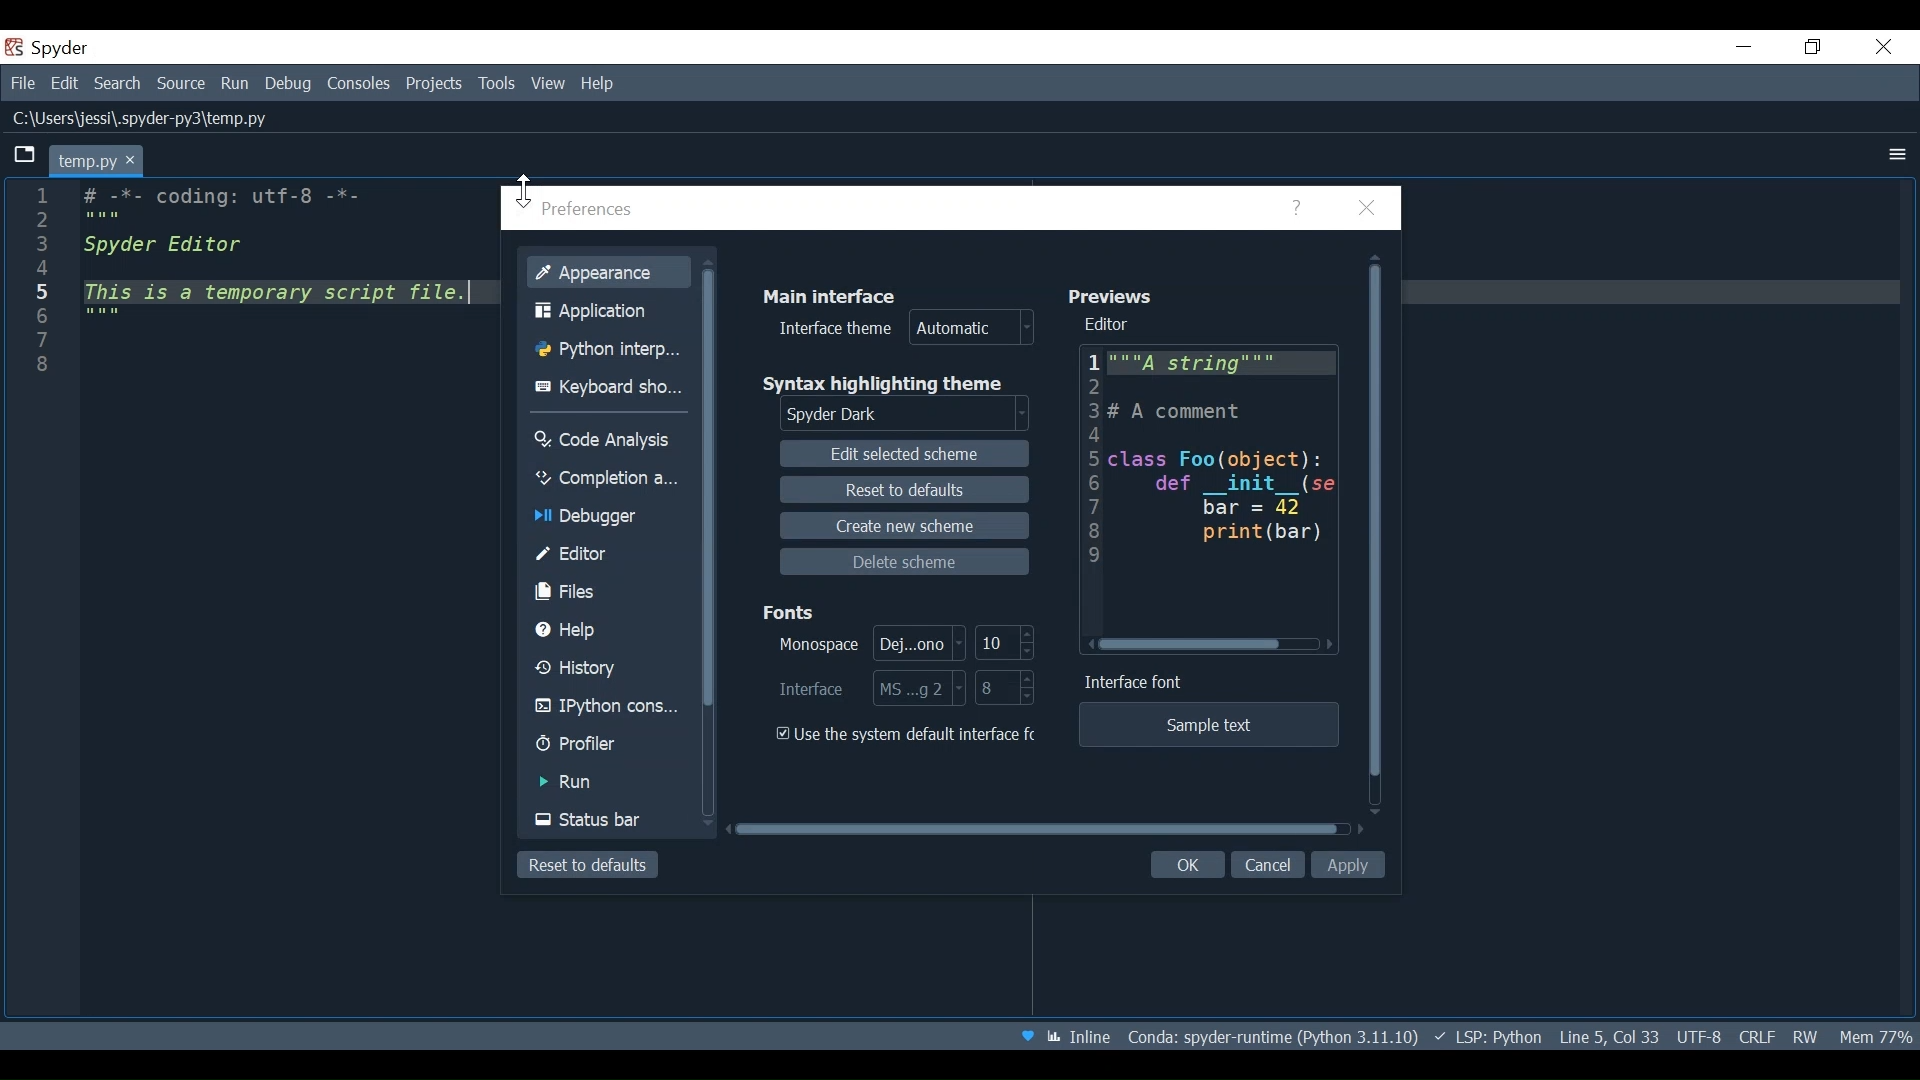  I want to click on Python interpreter, so click(608, 350).